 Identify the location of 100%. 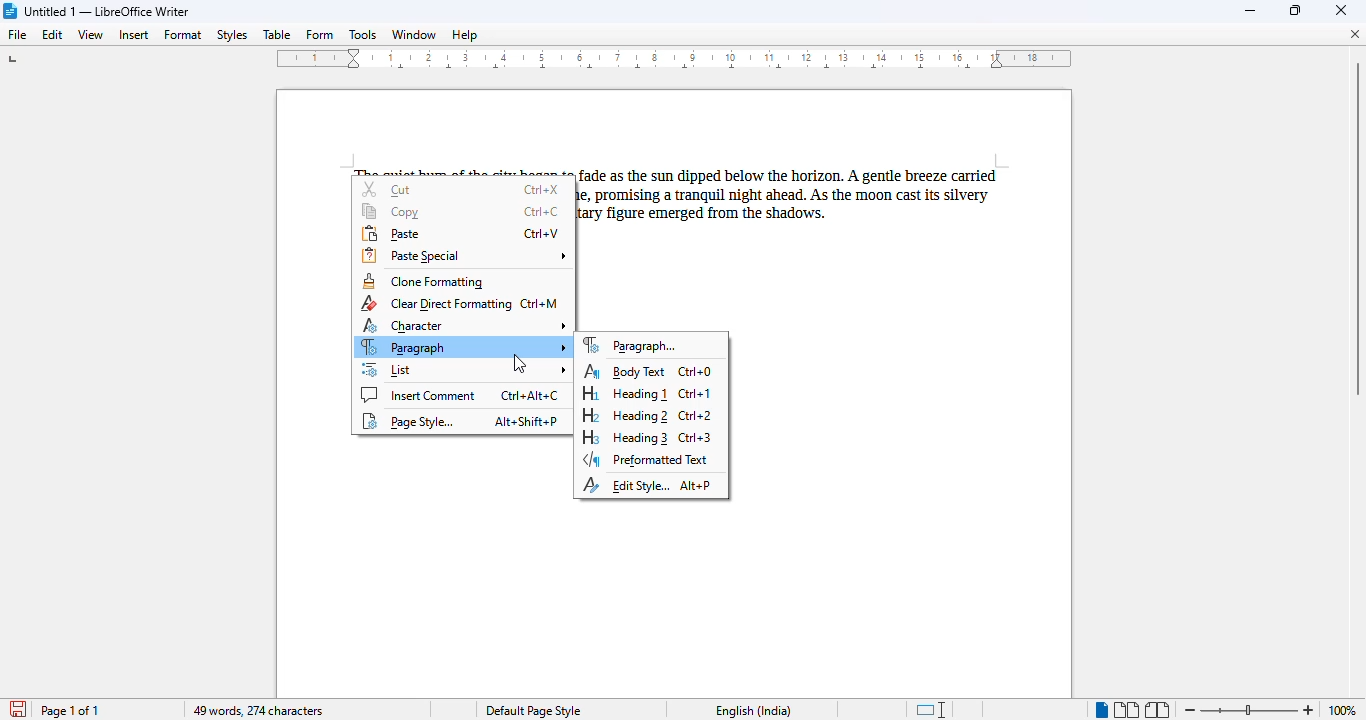
(1339, 710).